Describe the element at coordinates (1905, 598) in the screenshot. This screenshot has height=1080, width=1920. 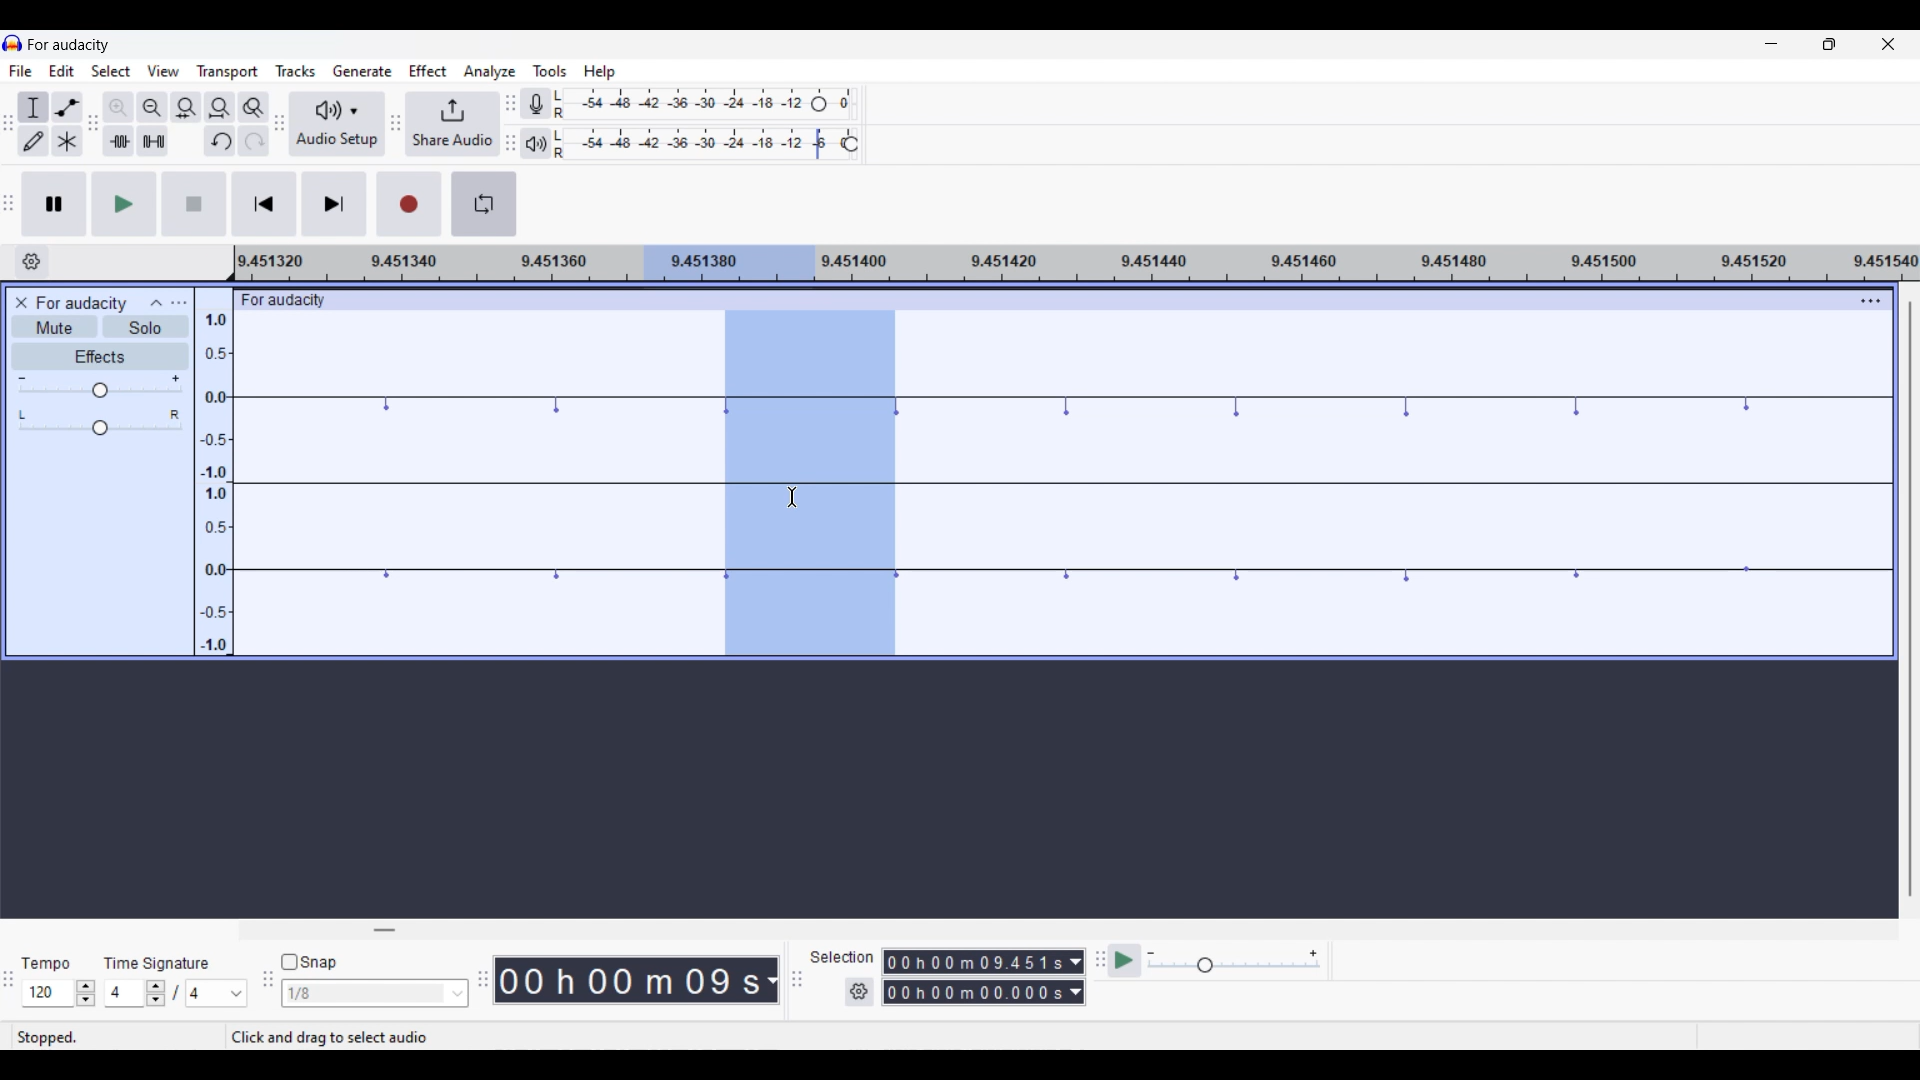
I see `Vertical scroll bar` at that location.